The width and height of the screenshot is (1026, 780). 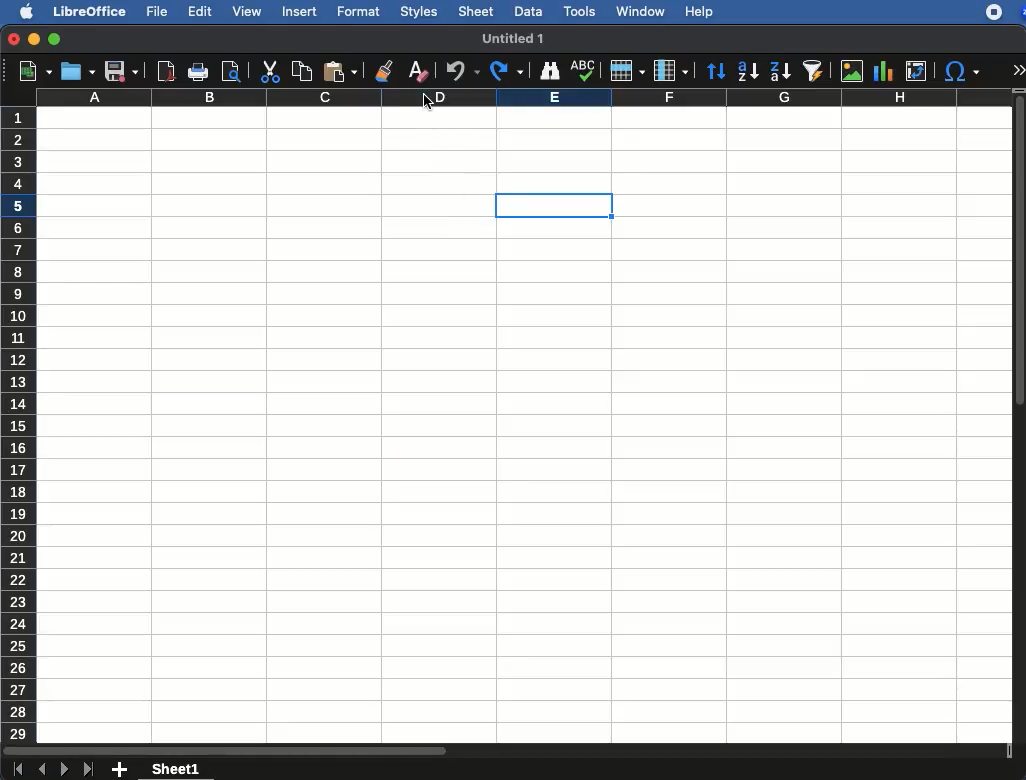 I want to click on cut, so click(x=269, y=71).